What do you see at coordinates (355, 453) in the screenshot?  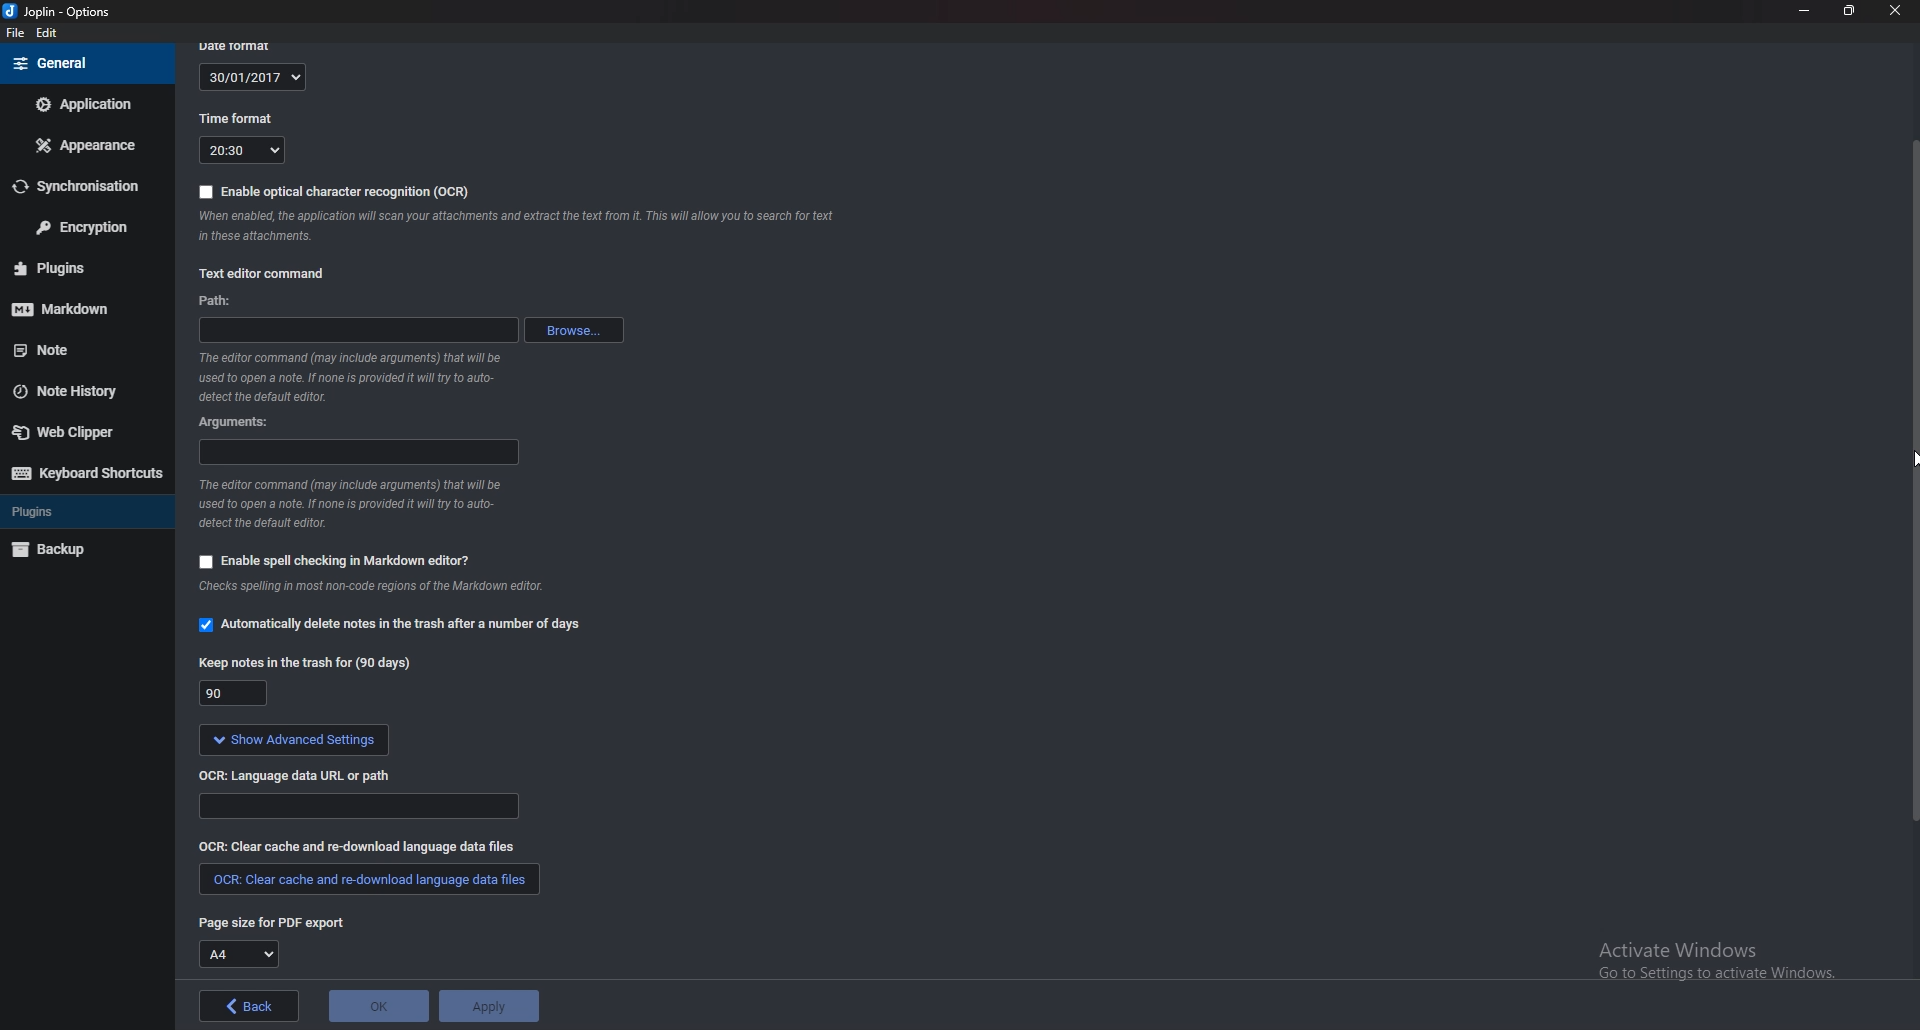 I see `arguments` at bounding box center [355, 453].